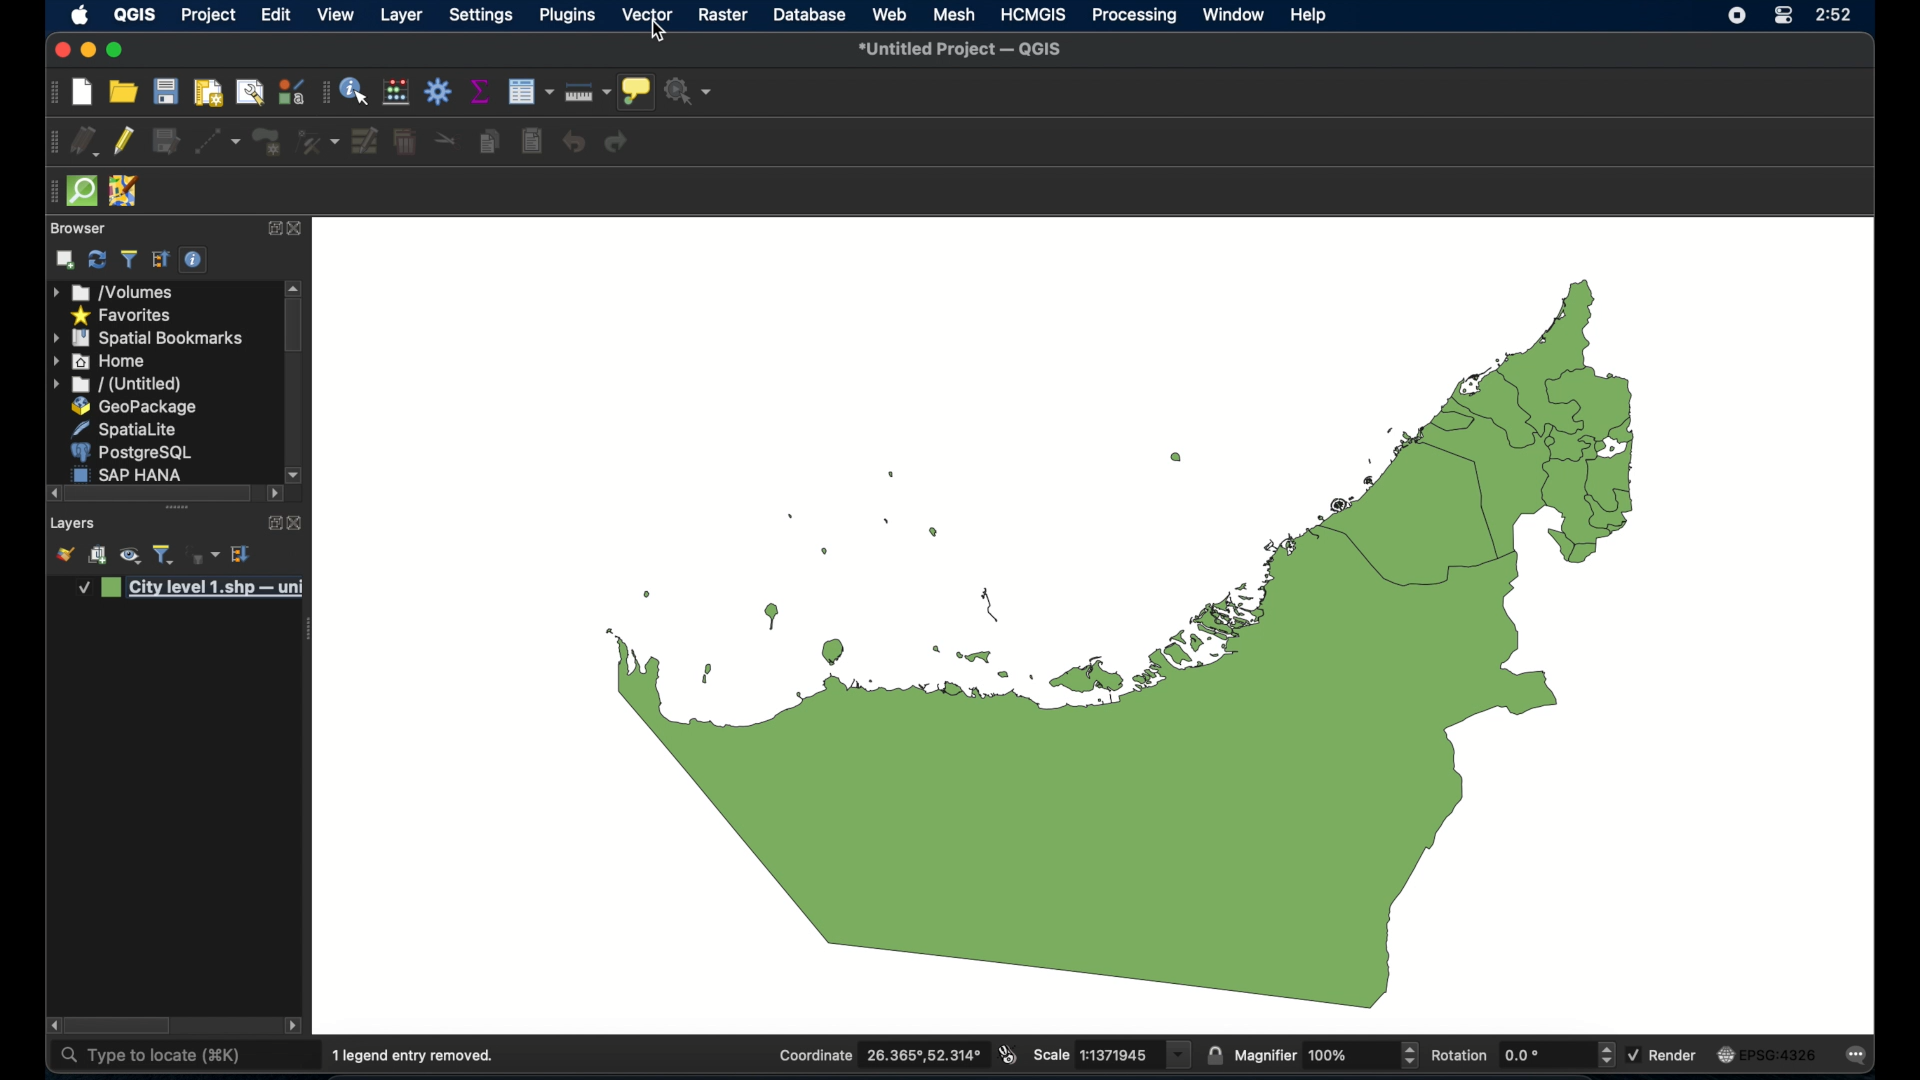 This screenshot has height=1080, width=1920. I want to click on maximize, so click(116, 51).